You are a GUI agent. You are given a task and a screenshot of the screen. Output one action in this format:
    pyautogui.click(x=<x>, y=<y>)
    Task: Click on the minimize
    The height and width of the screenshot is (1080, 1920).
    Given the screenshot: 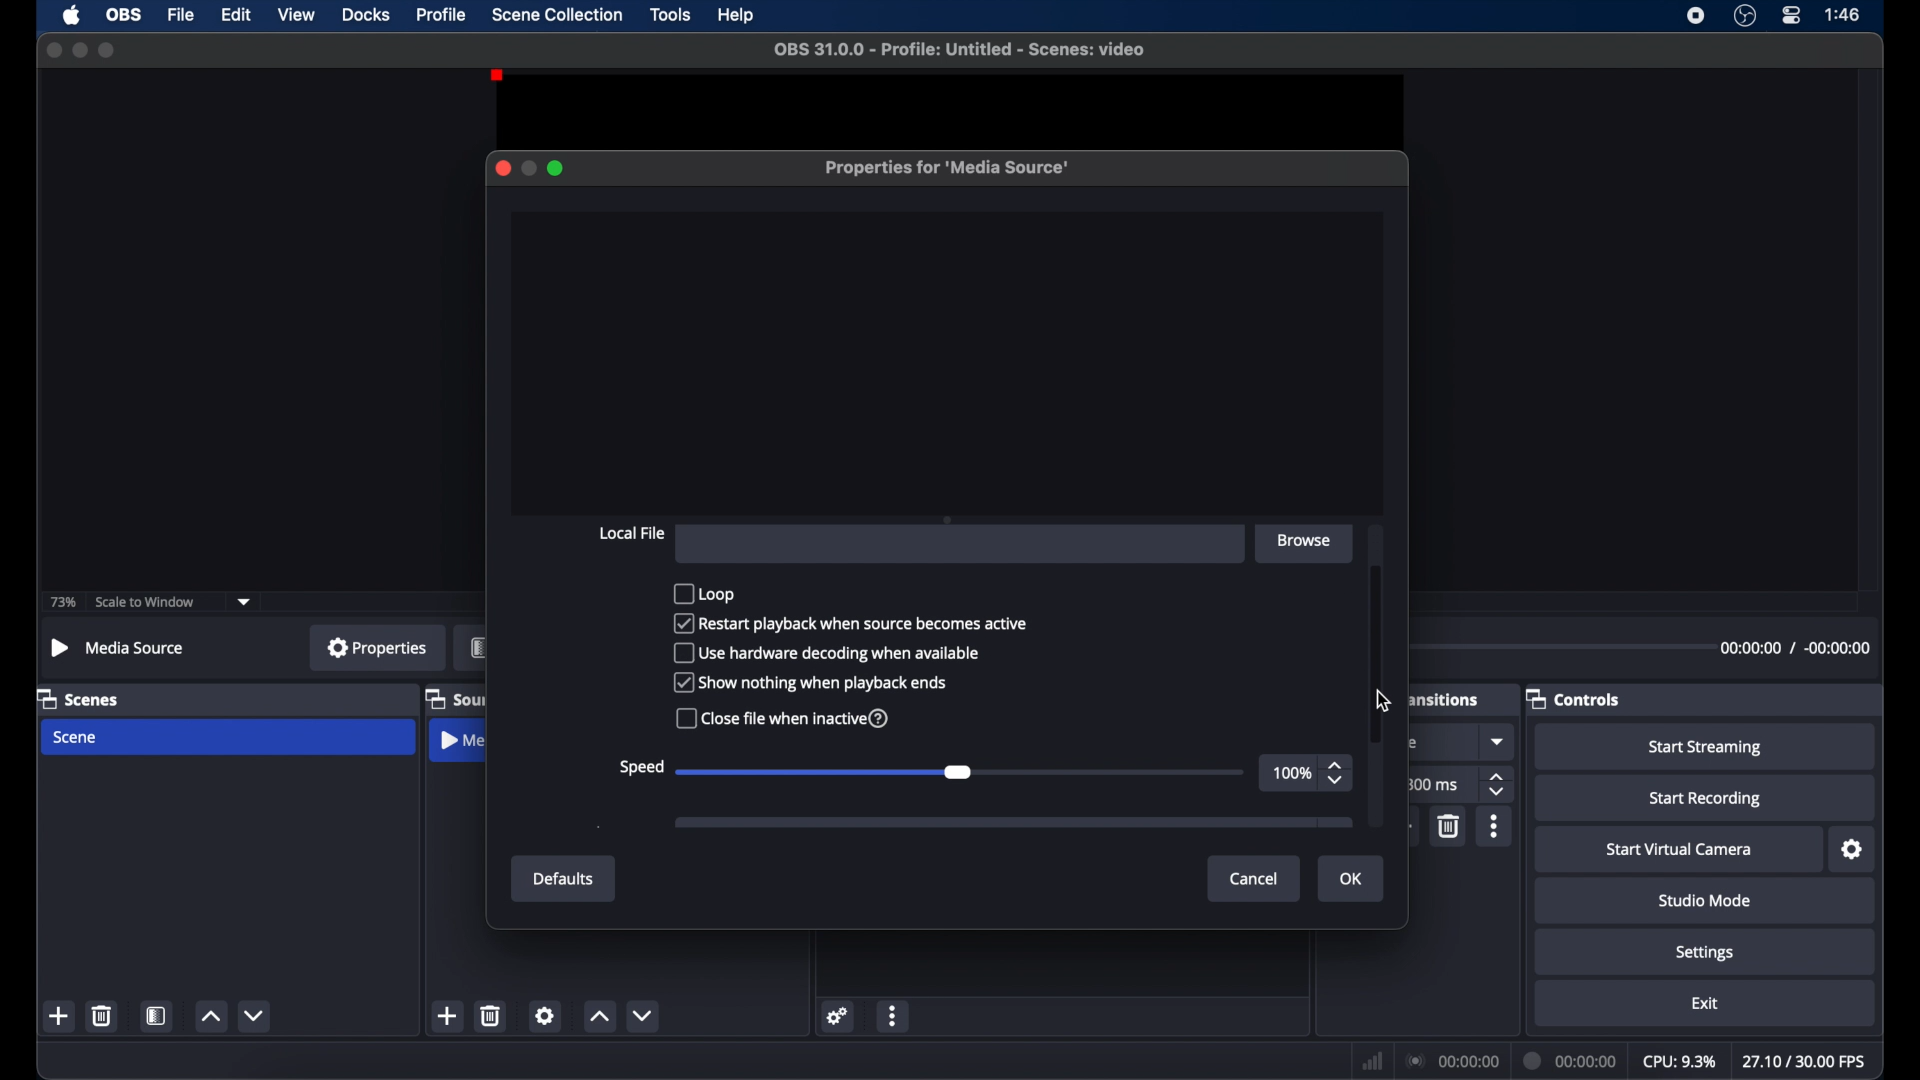 What is the action you would take?
    pyautogui.click(x=79, y=50)
    